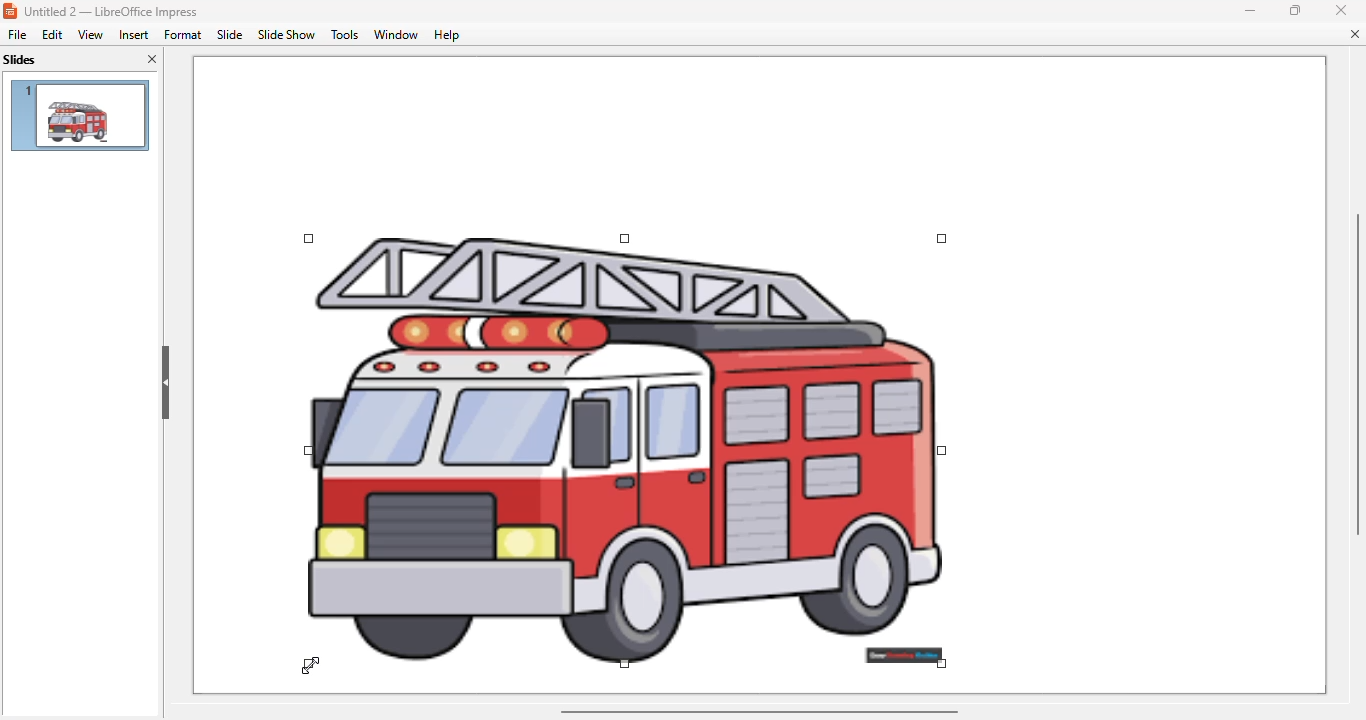 Image resolution: width=1366 pixels, height=720 pixels. What do you see at coordinates (310, 240) in the screenshot?
I see `corner handles` at bounding box center [310, 240].